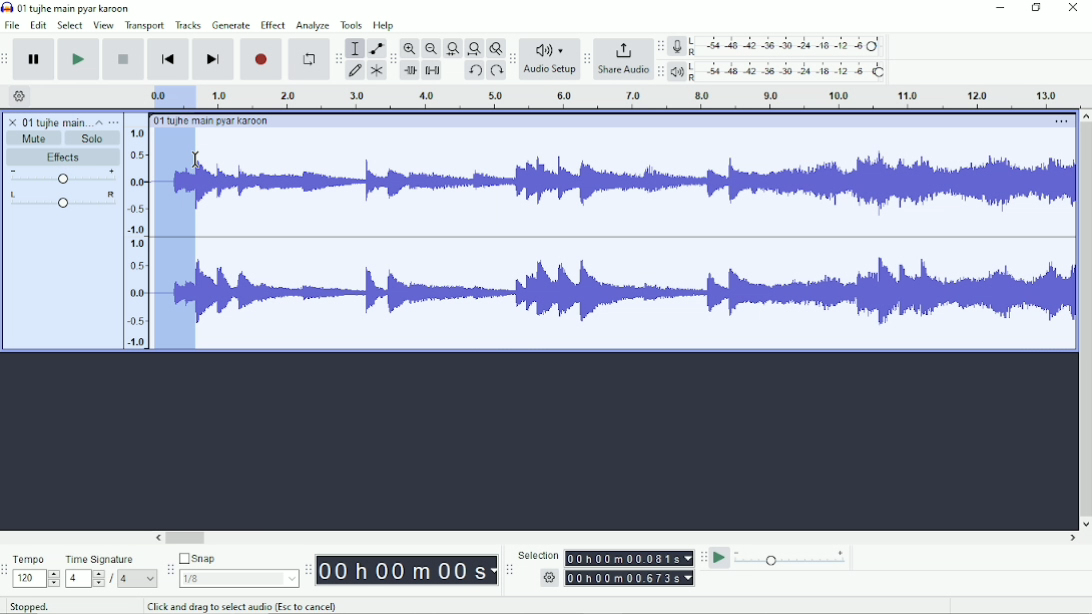  I want to click on Audacity time signature toolbar, so click(7, 571).